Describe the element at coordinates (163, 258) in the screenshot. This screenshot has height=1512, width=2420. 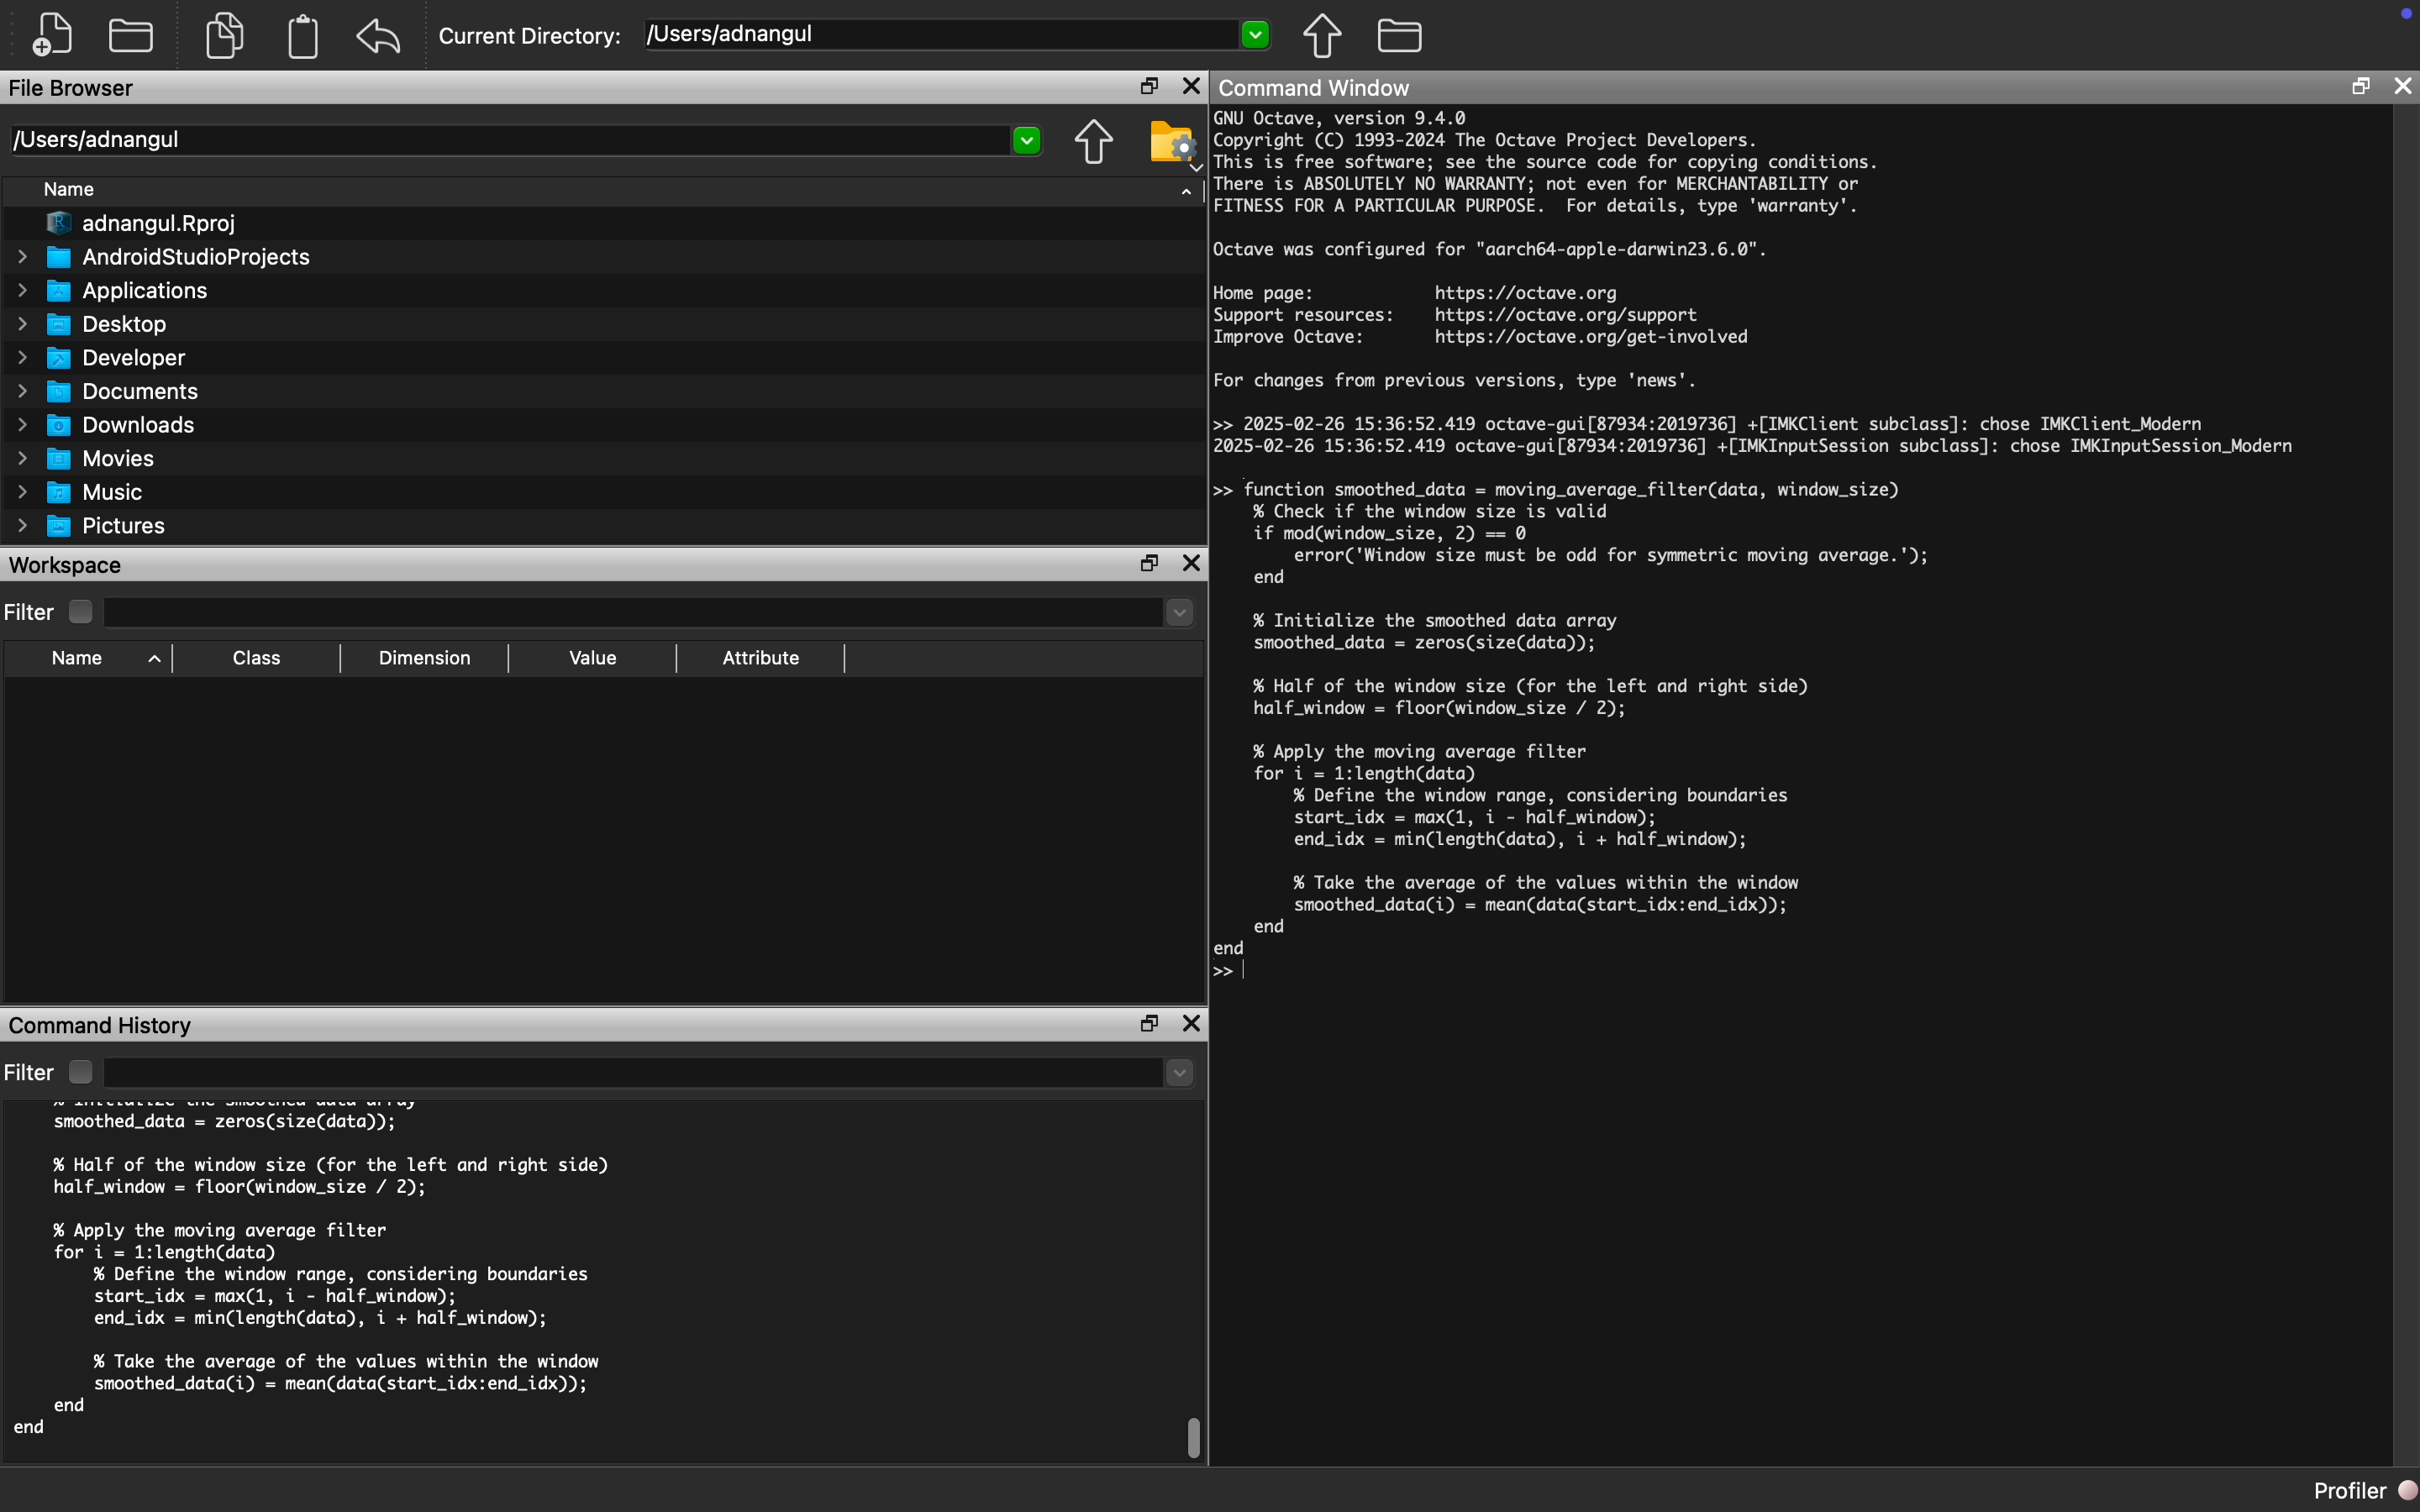
I see `AndroidStudioProjects` at that location.